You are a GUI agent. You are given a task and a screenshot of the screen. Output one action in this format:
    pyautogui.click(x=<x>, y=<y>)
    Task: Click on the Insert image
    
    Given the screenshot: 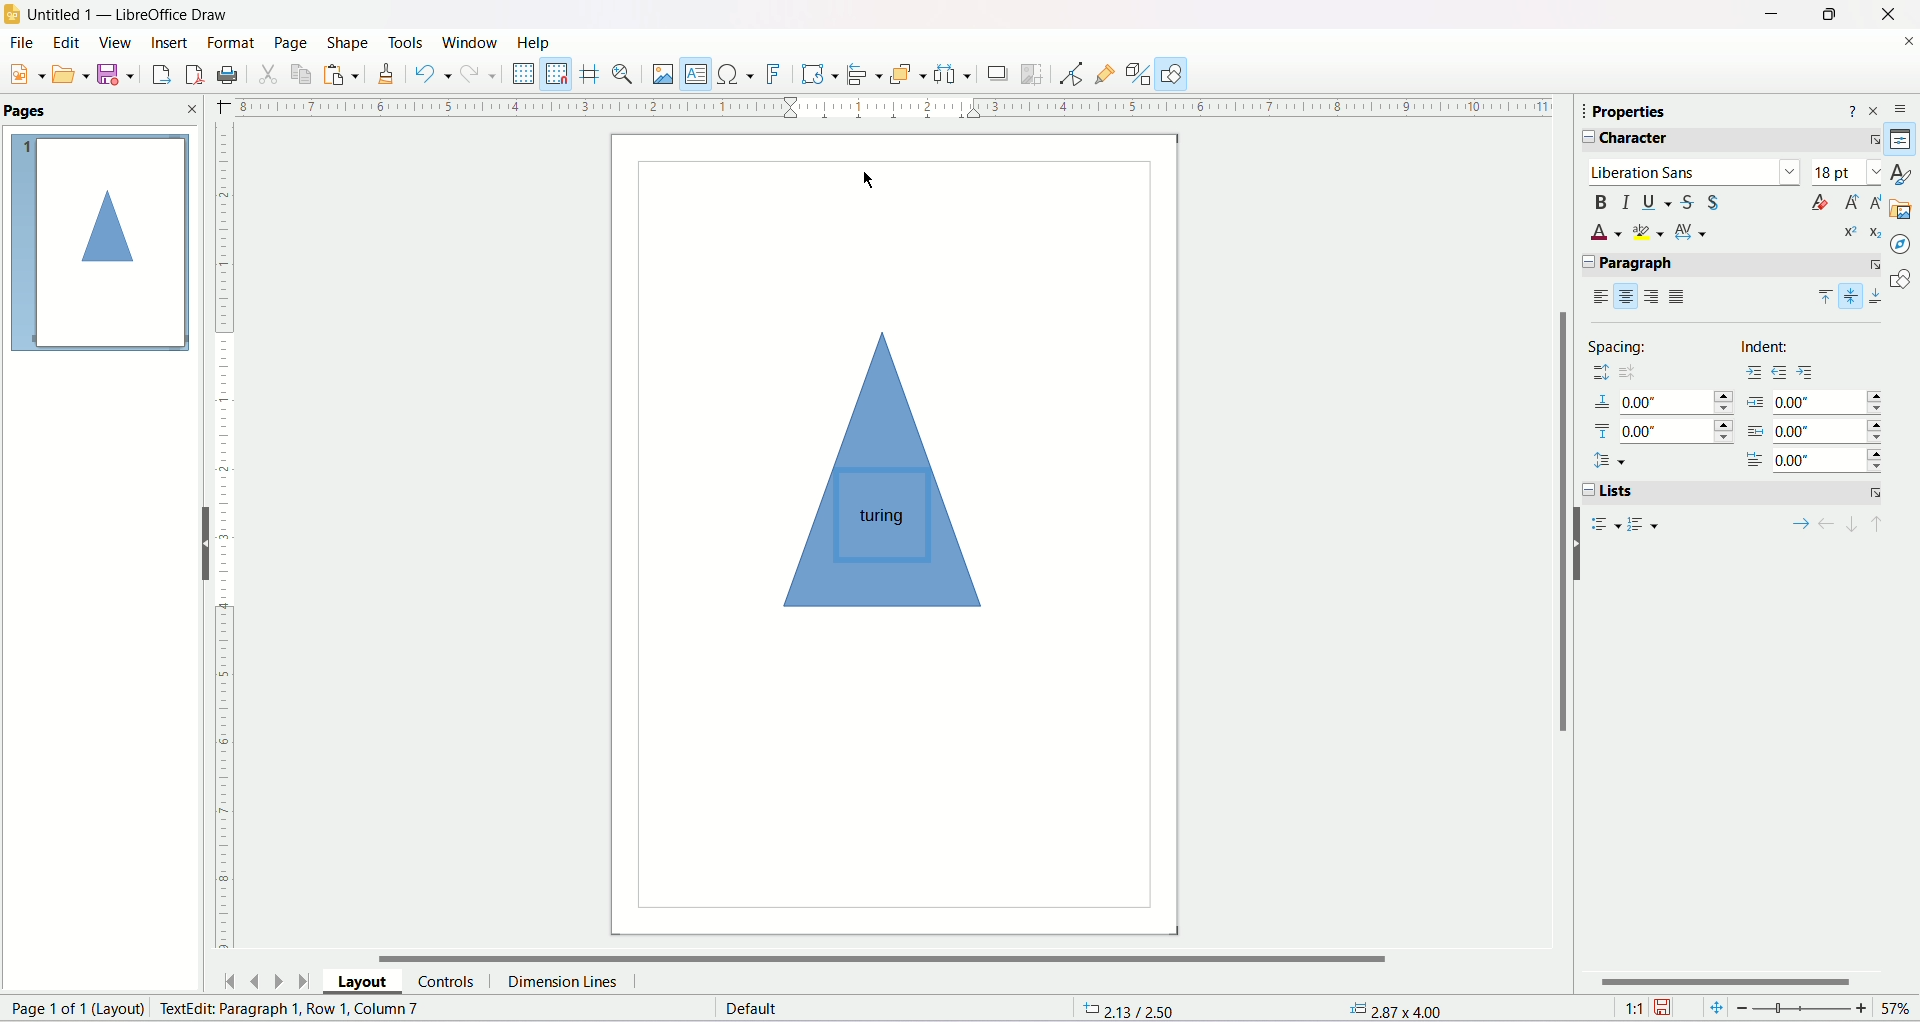 What is the action you would take?
    pyautogui.click(x=662, y=73)
    